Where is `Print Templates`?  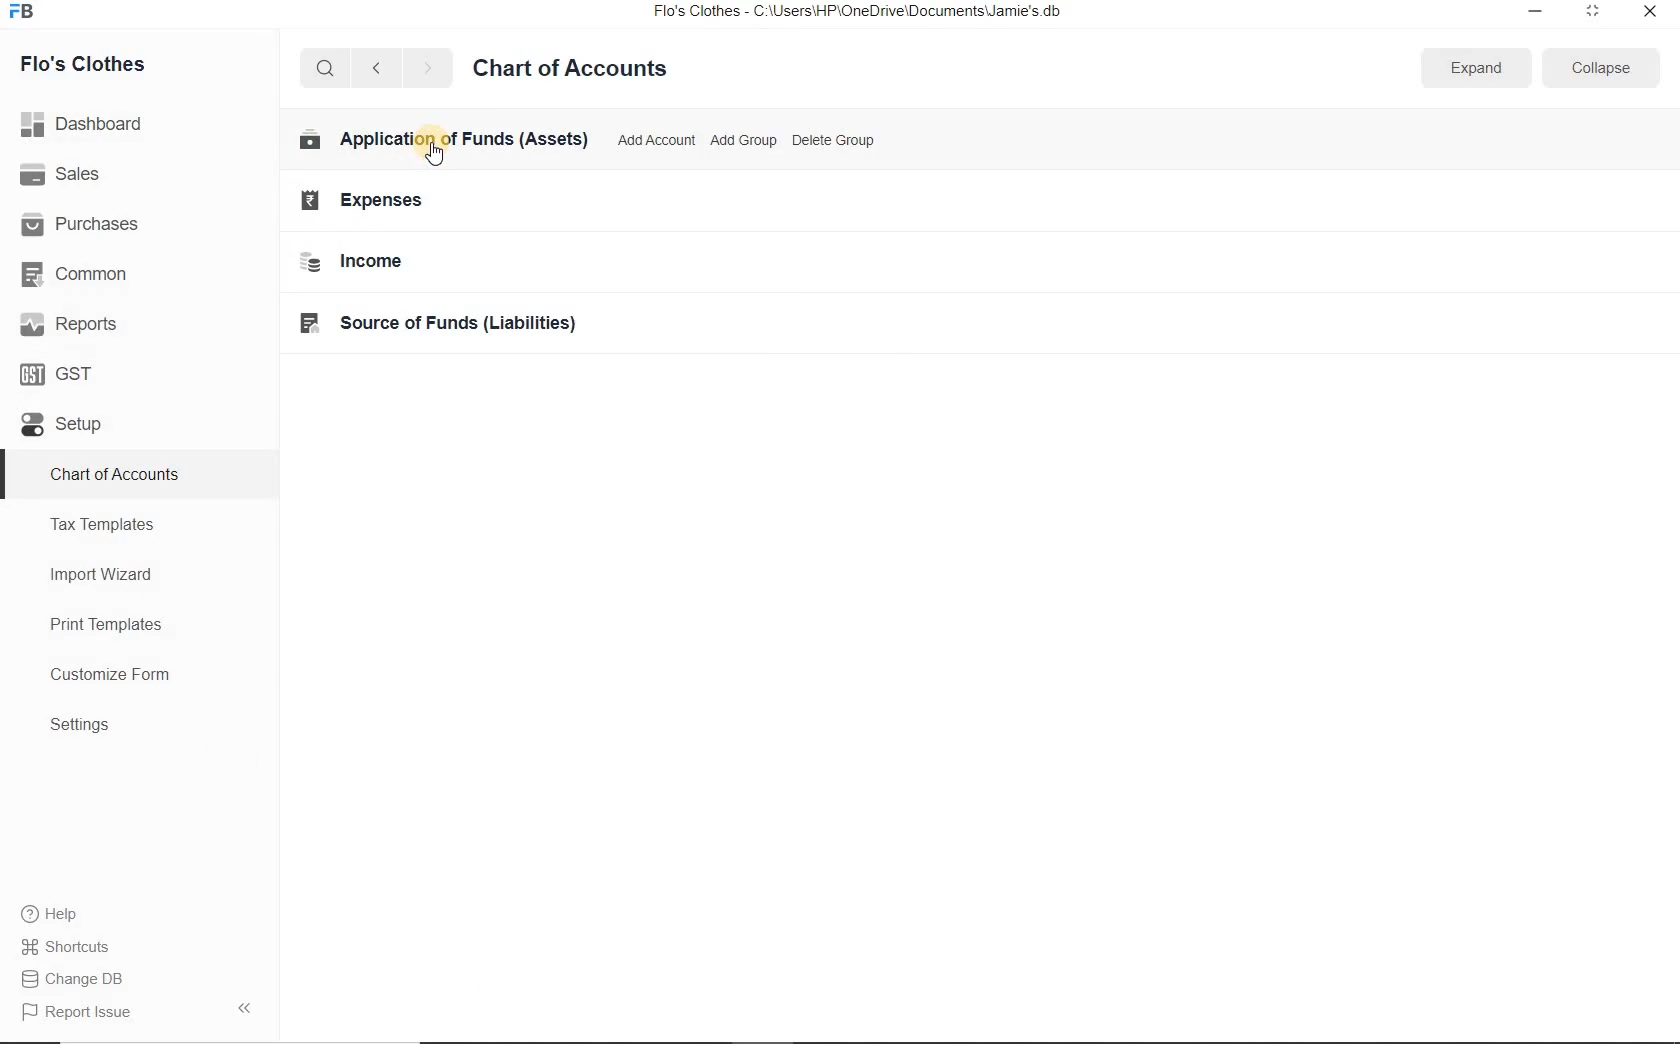 Print Templates is located at coordinates (125, 624).